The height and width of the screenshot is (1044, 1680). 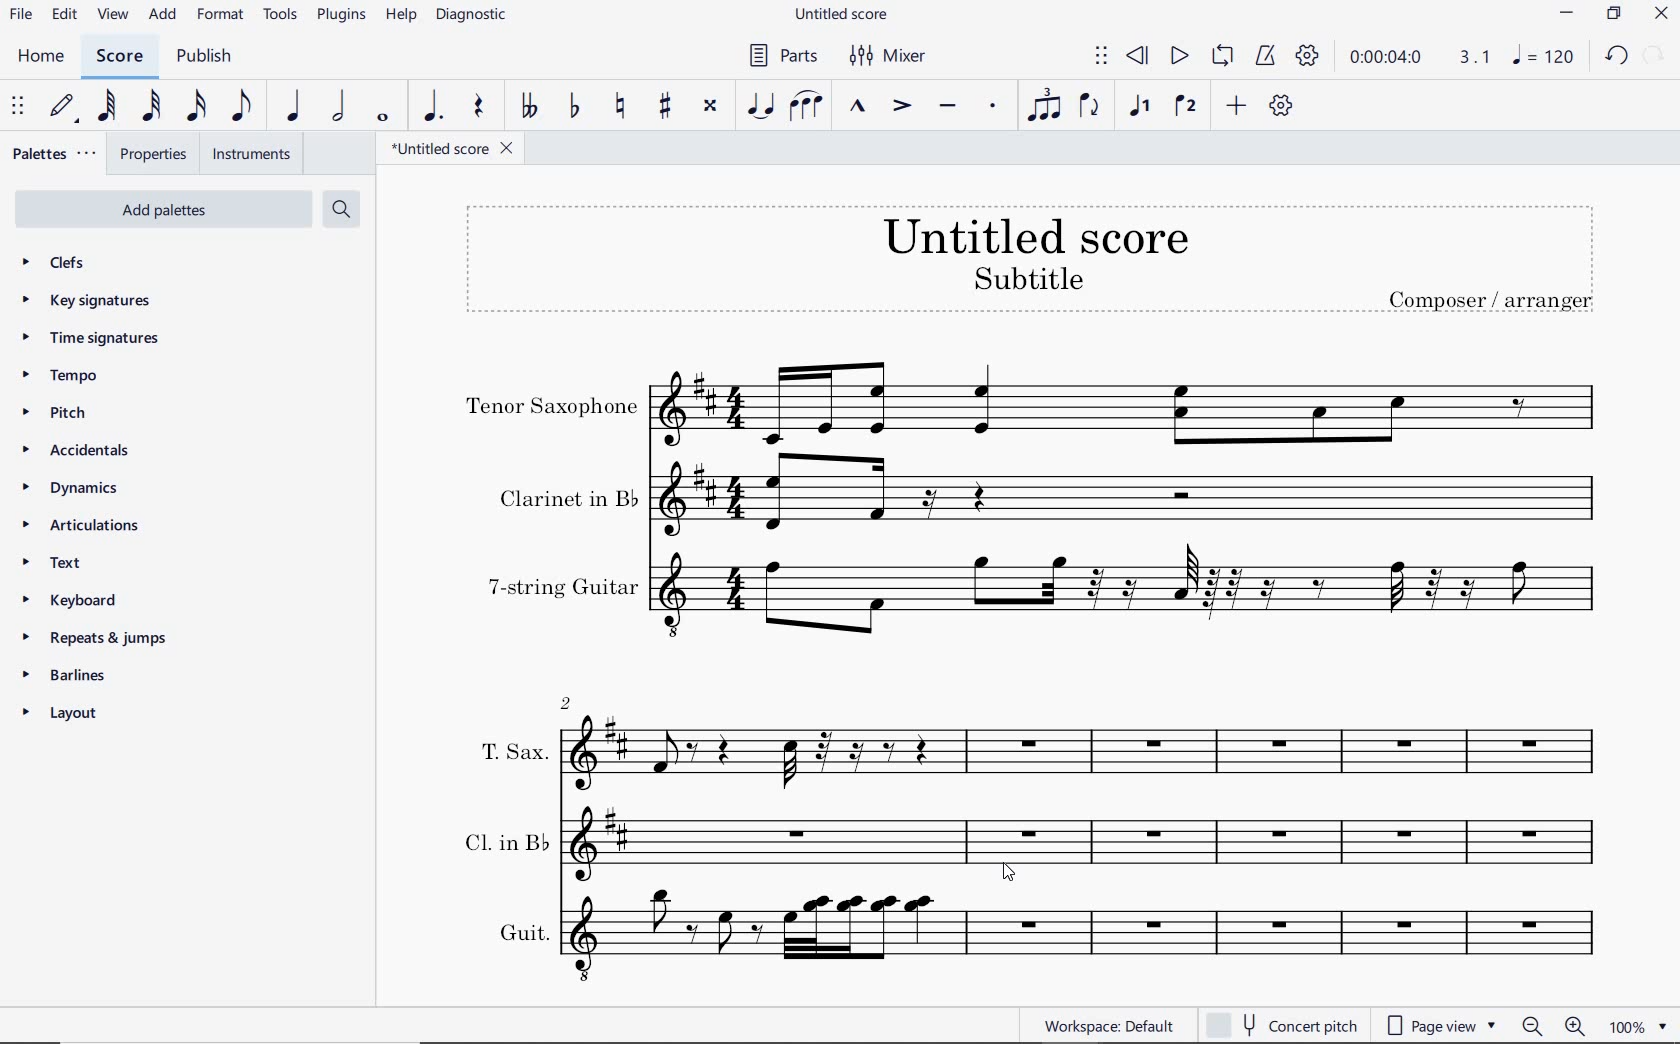 What do you see at coordinates (619, 107) in the screenshot?
I see `TOGGLE NATURAL` at bounding box center [619, 107].